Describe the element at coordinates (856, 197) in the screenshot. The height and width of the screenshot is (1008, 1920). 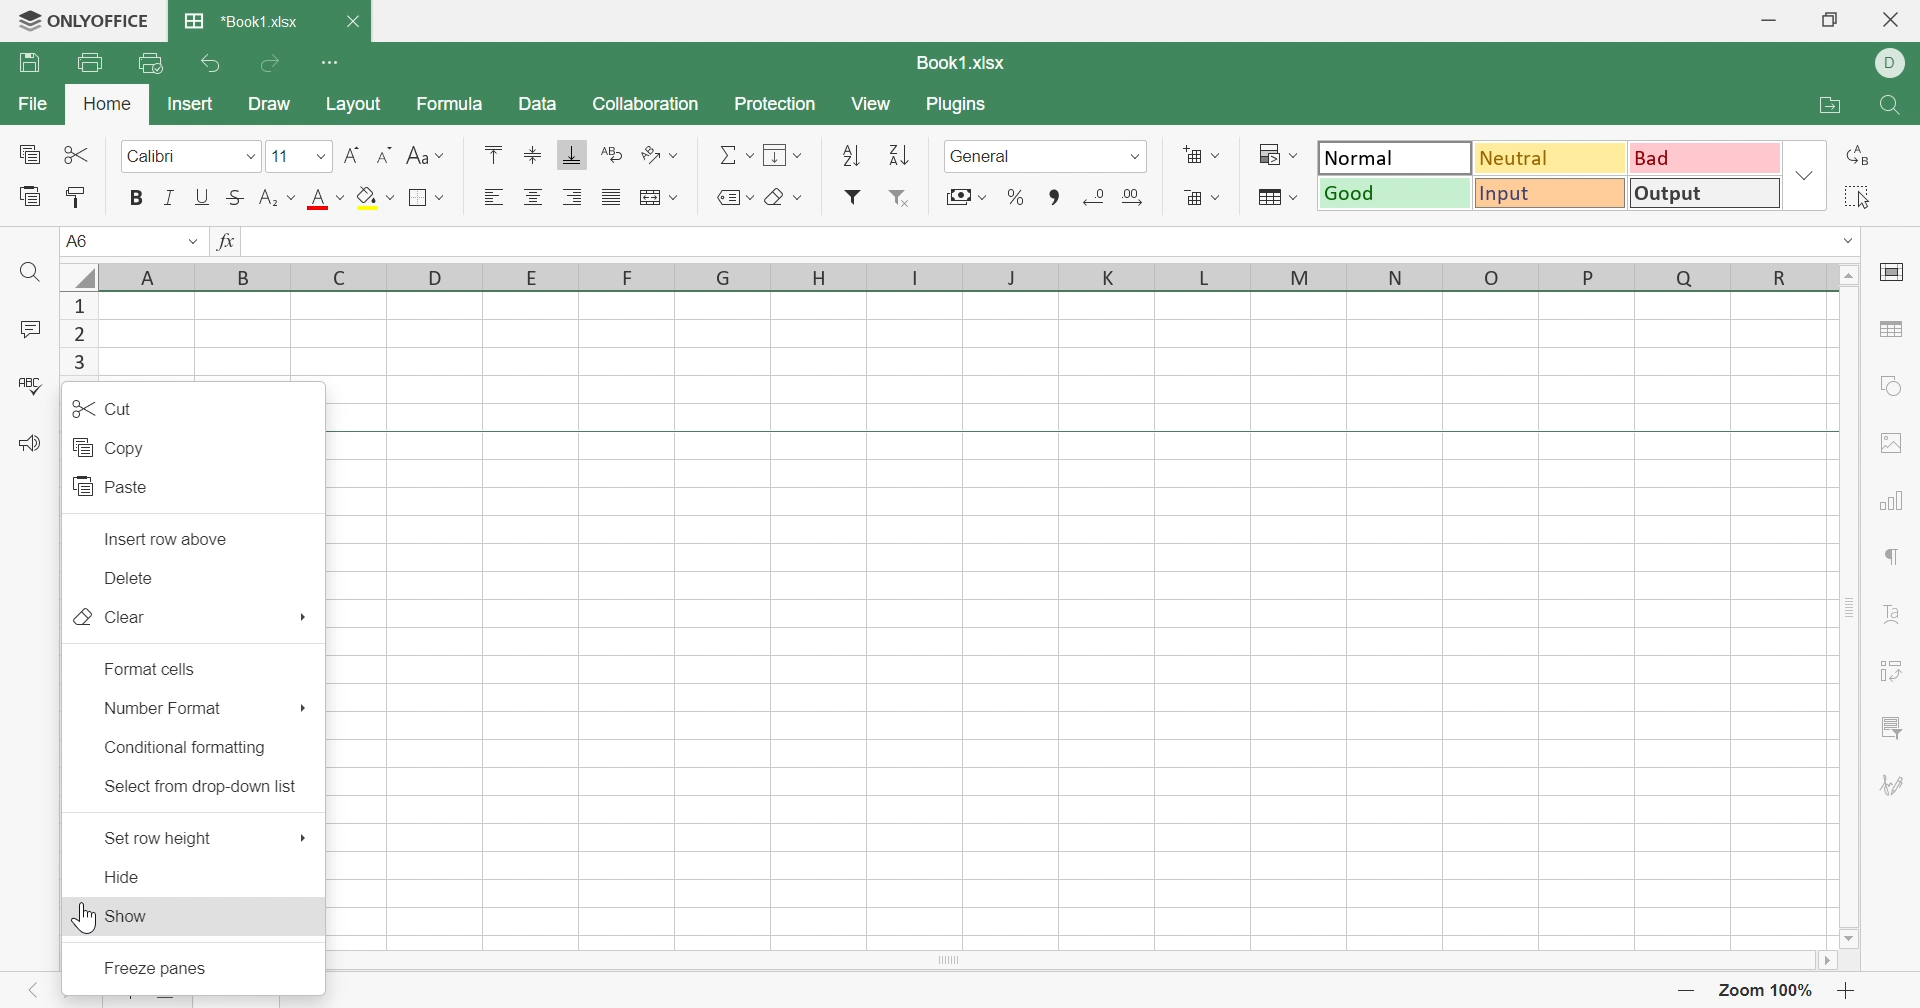
I see `Insert filter` at that location.